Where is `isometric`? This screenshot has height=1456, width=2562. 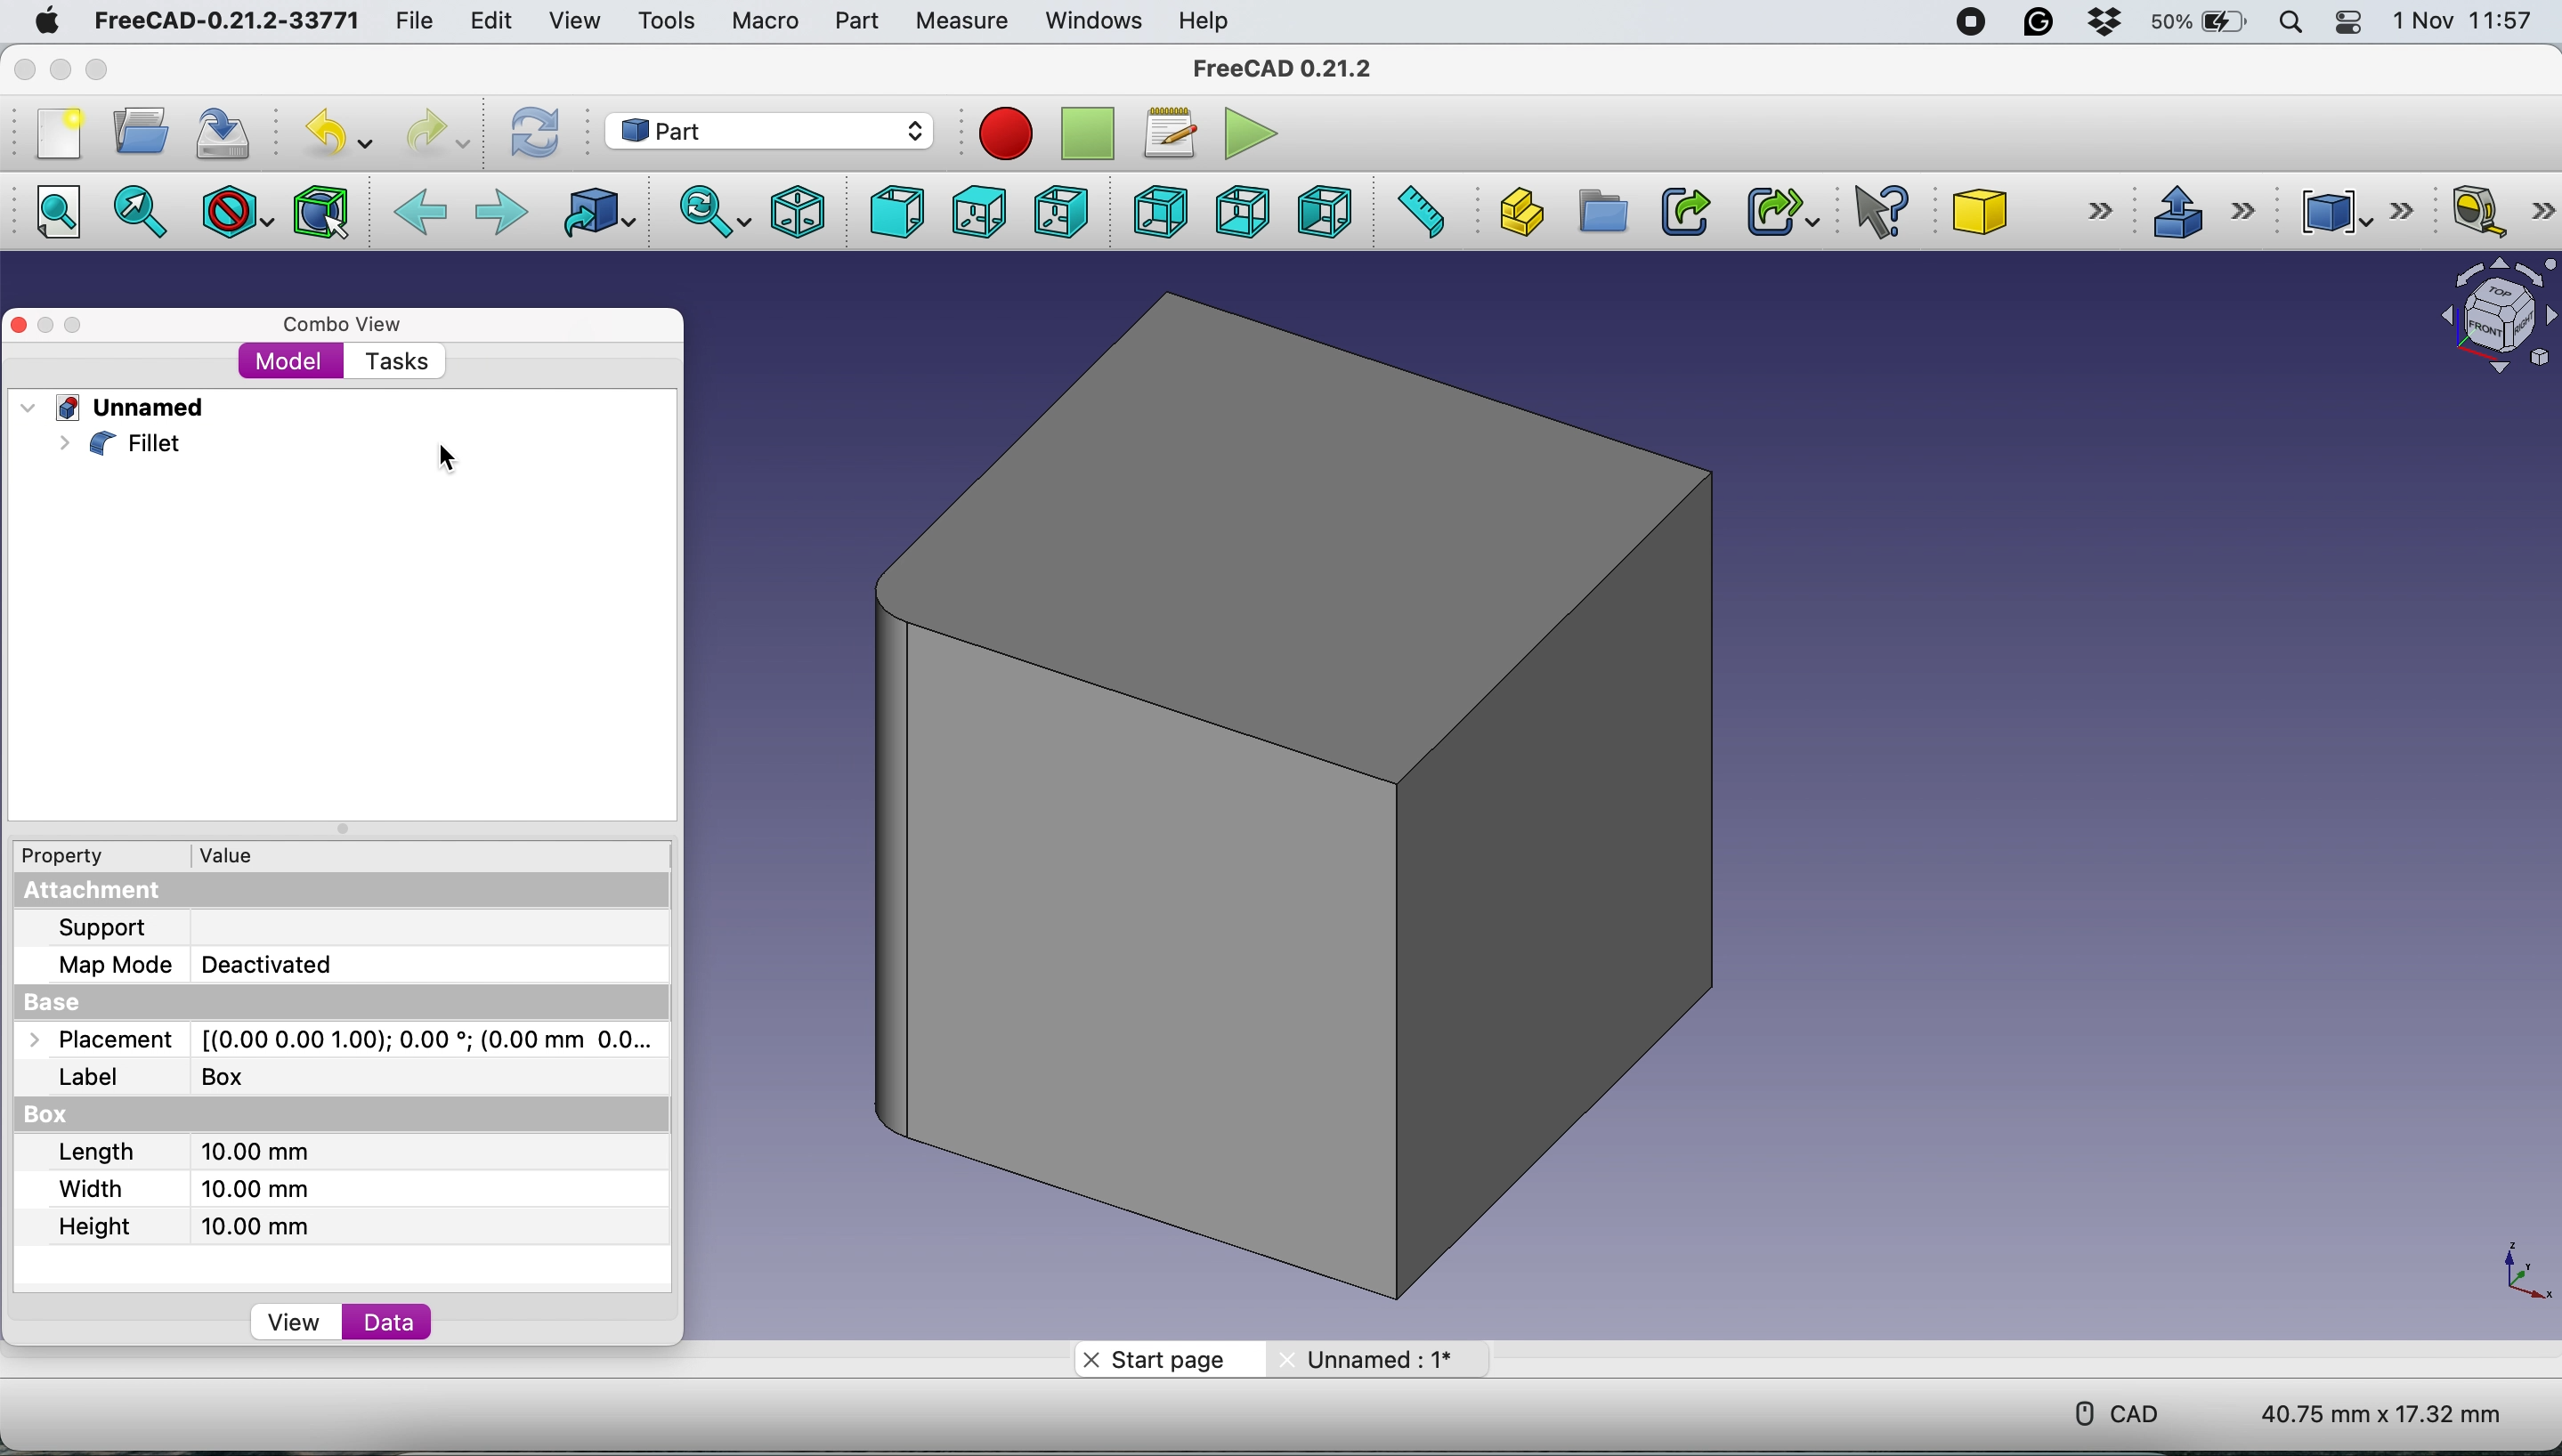 isometric is located at coordinates (790, 213).